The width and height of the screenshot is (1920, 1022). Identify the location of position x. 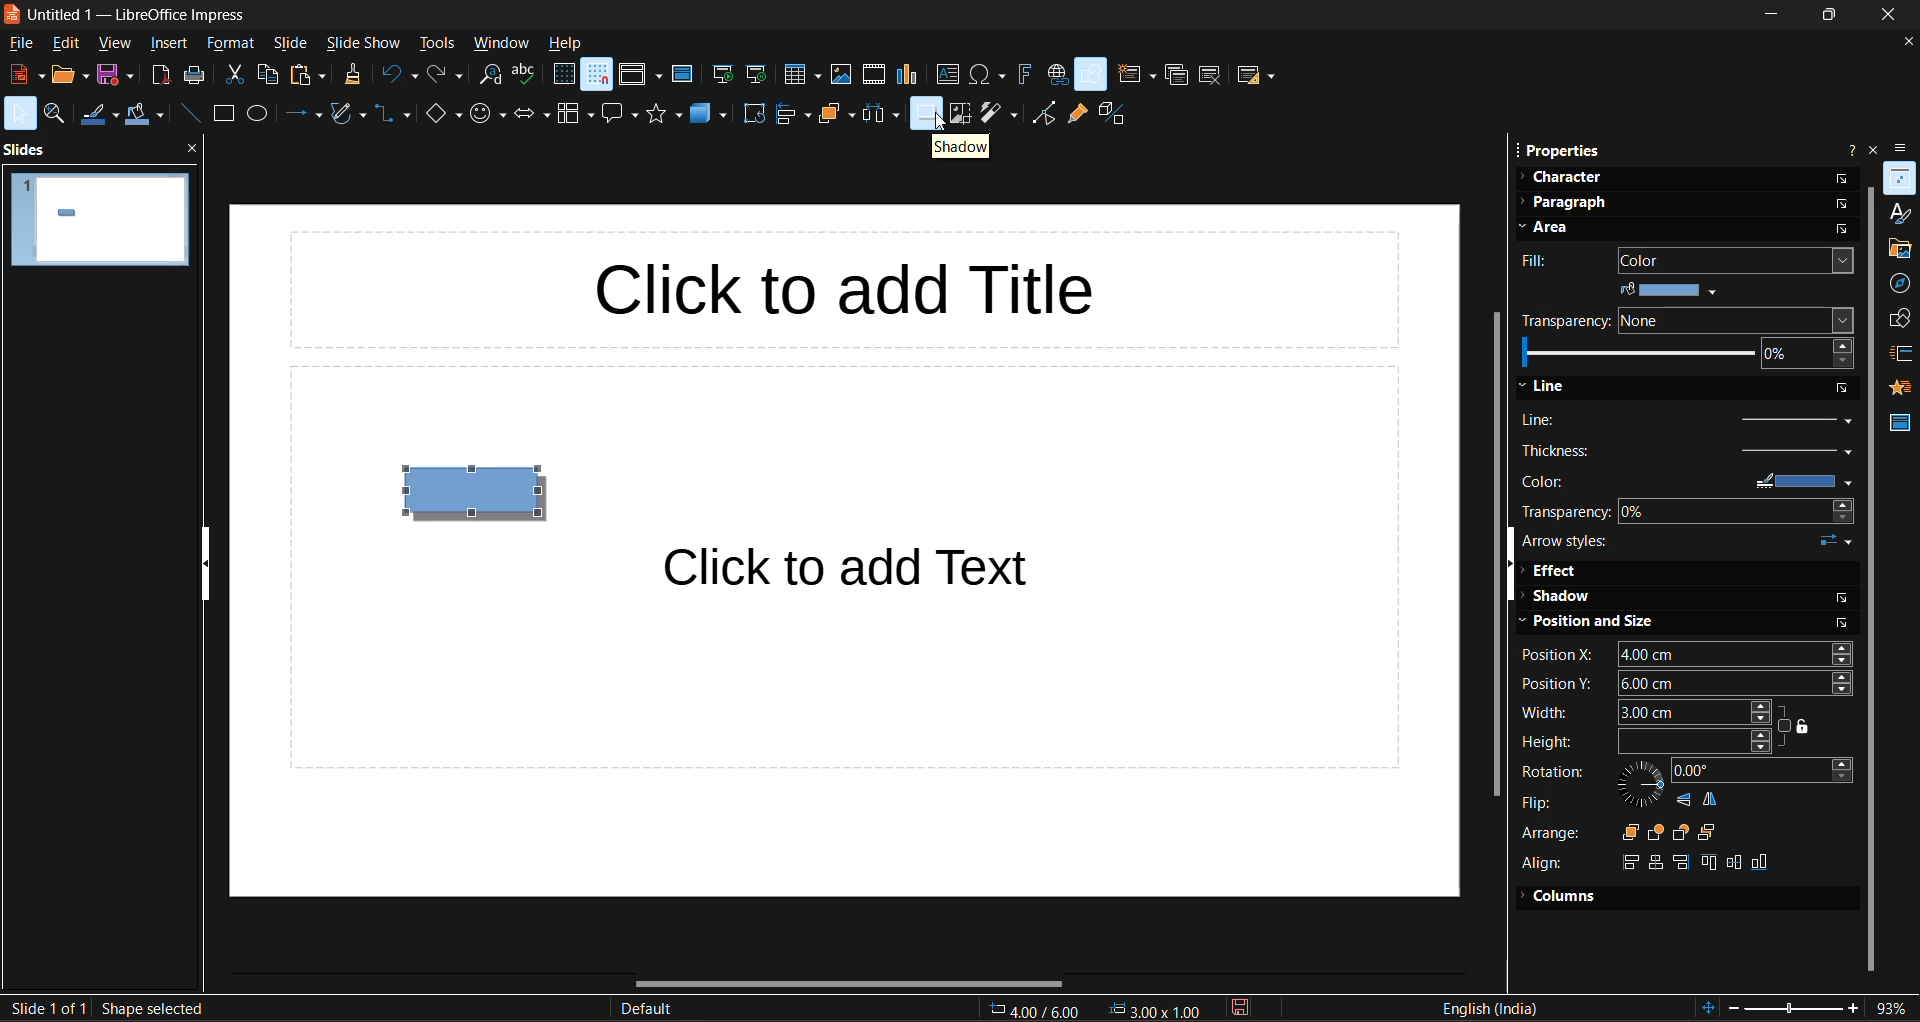
(1693, 653).